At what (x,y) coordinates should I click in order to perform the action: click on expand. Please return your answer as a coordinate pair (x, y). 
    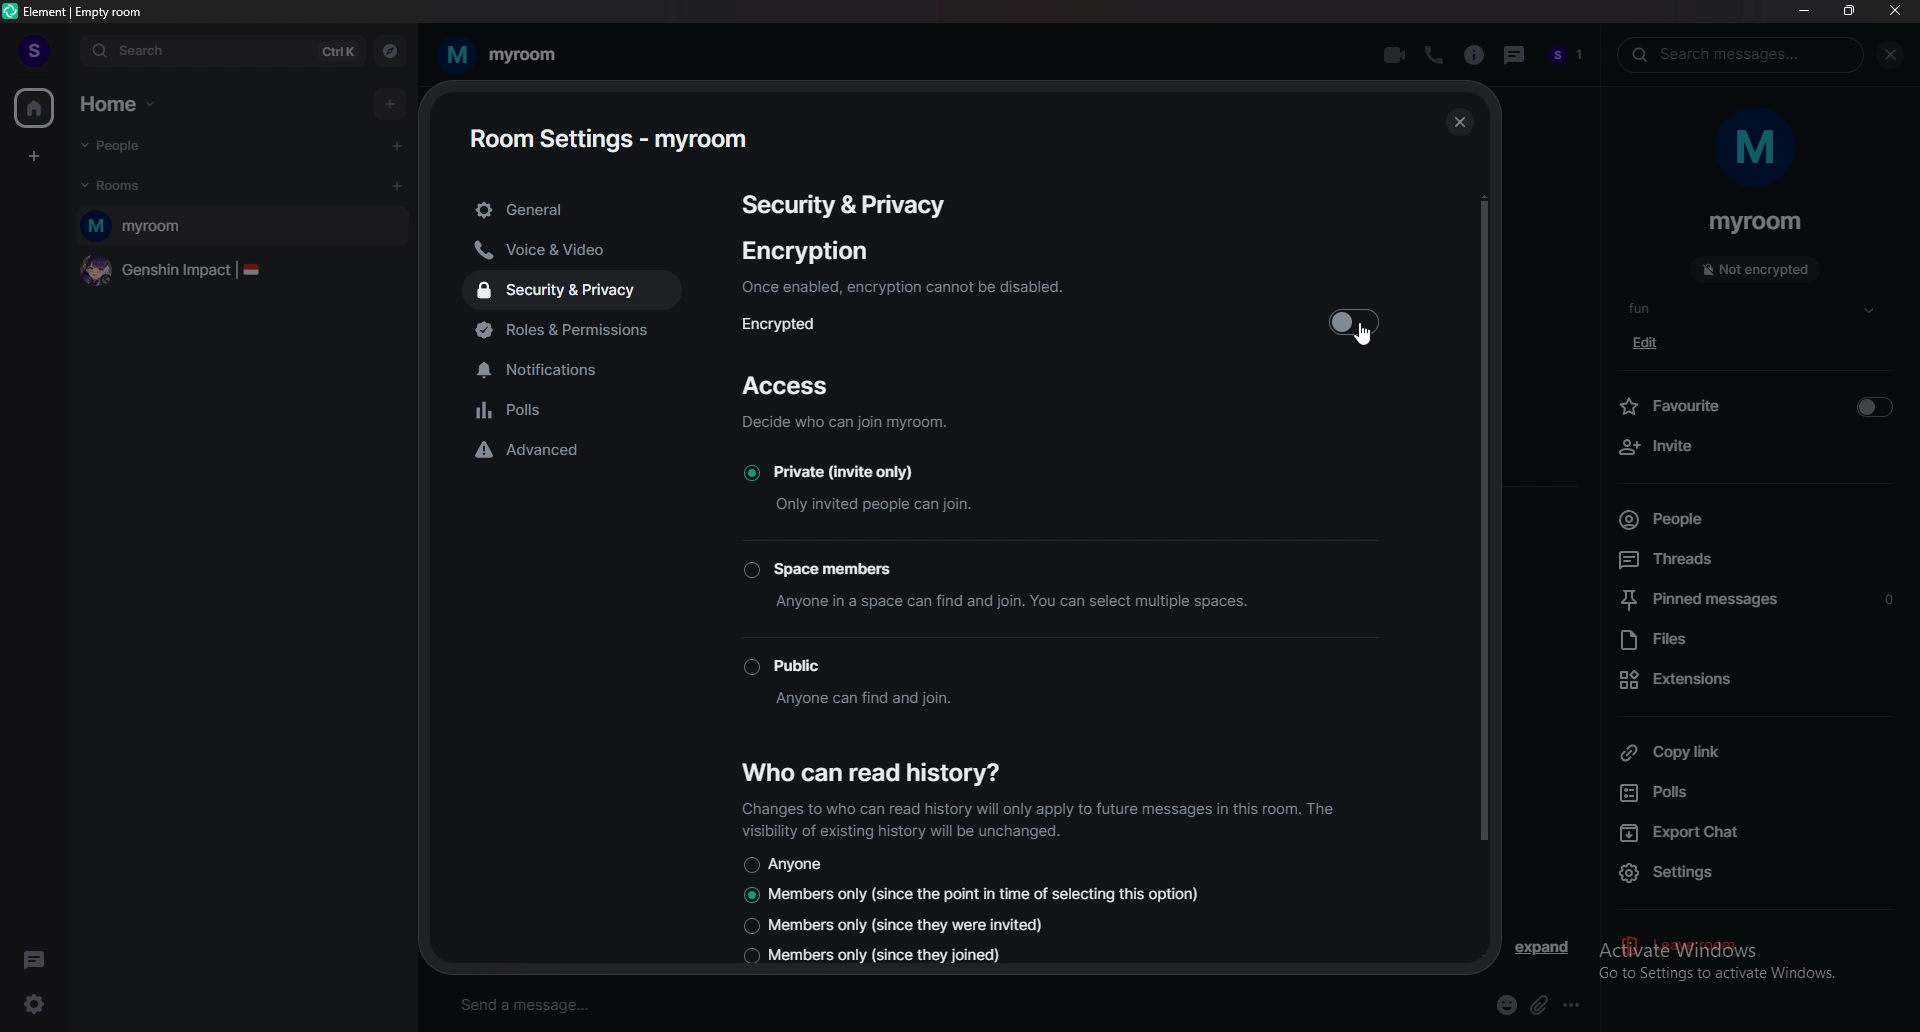
    Looking at the image, I should click on (1544, 947).